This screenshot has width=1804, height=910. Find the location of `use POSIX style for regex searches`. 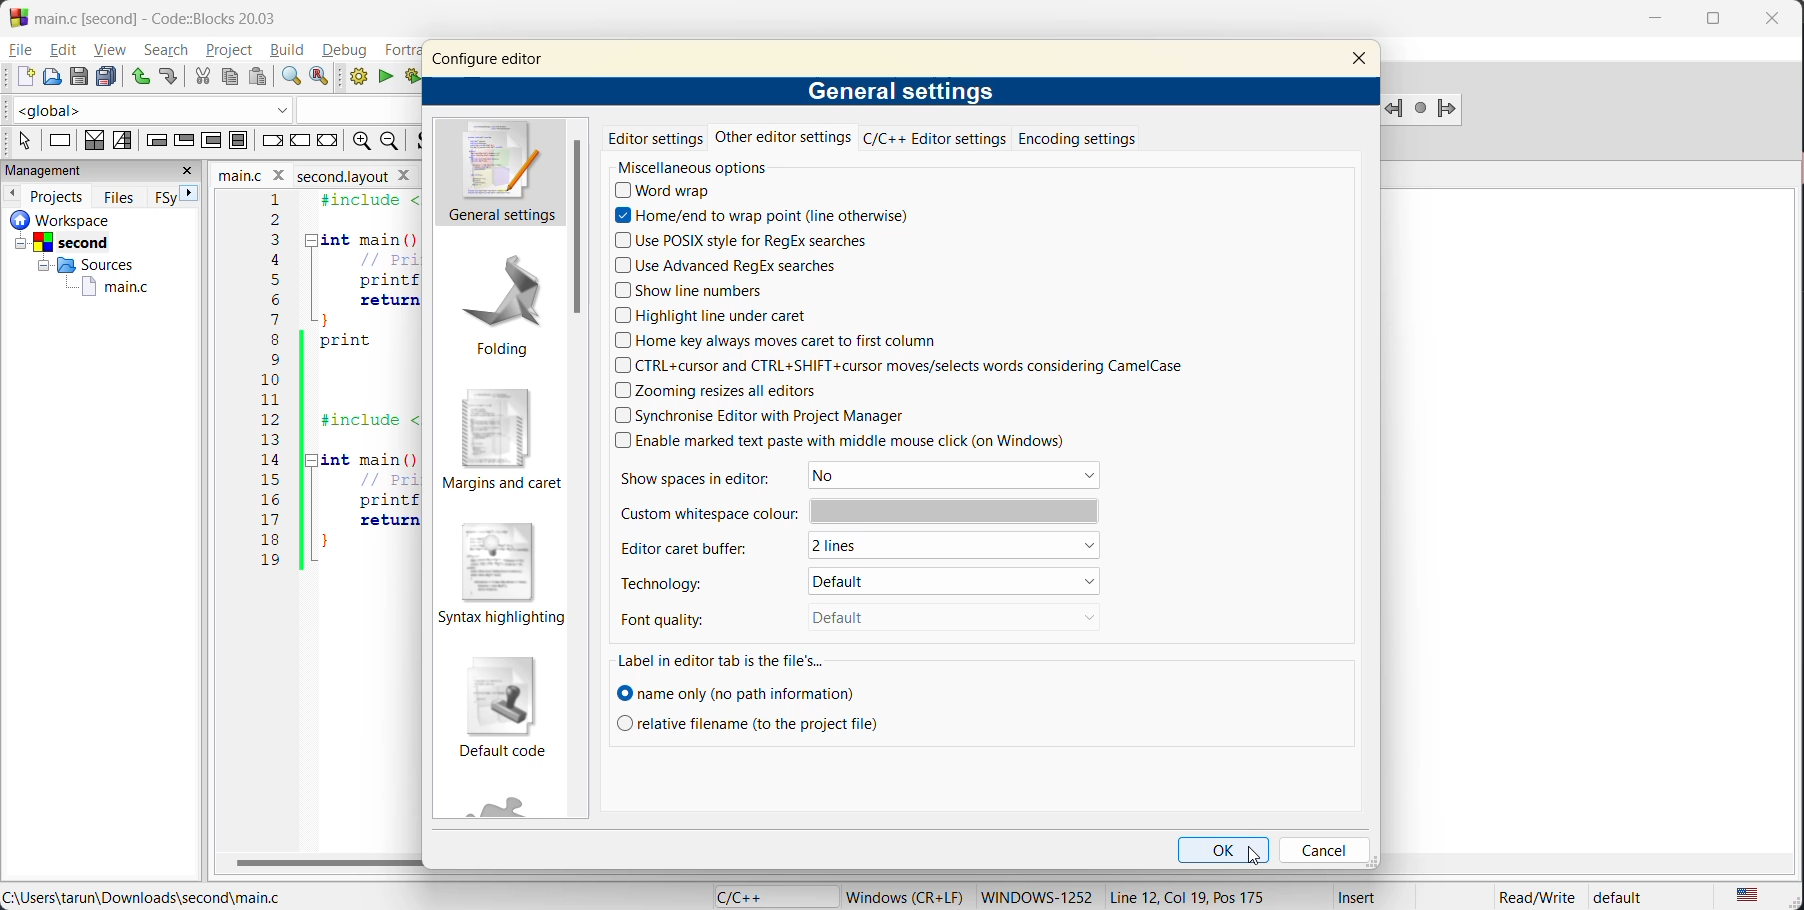

use POSIX style for regex searches is located at coordinates (746, 243).